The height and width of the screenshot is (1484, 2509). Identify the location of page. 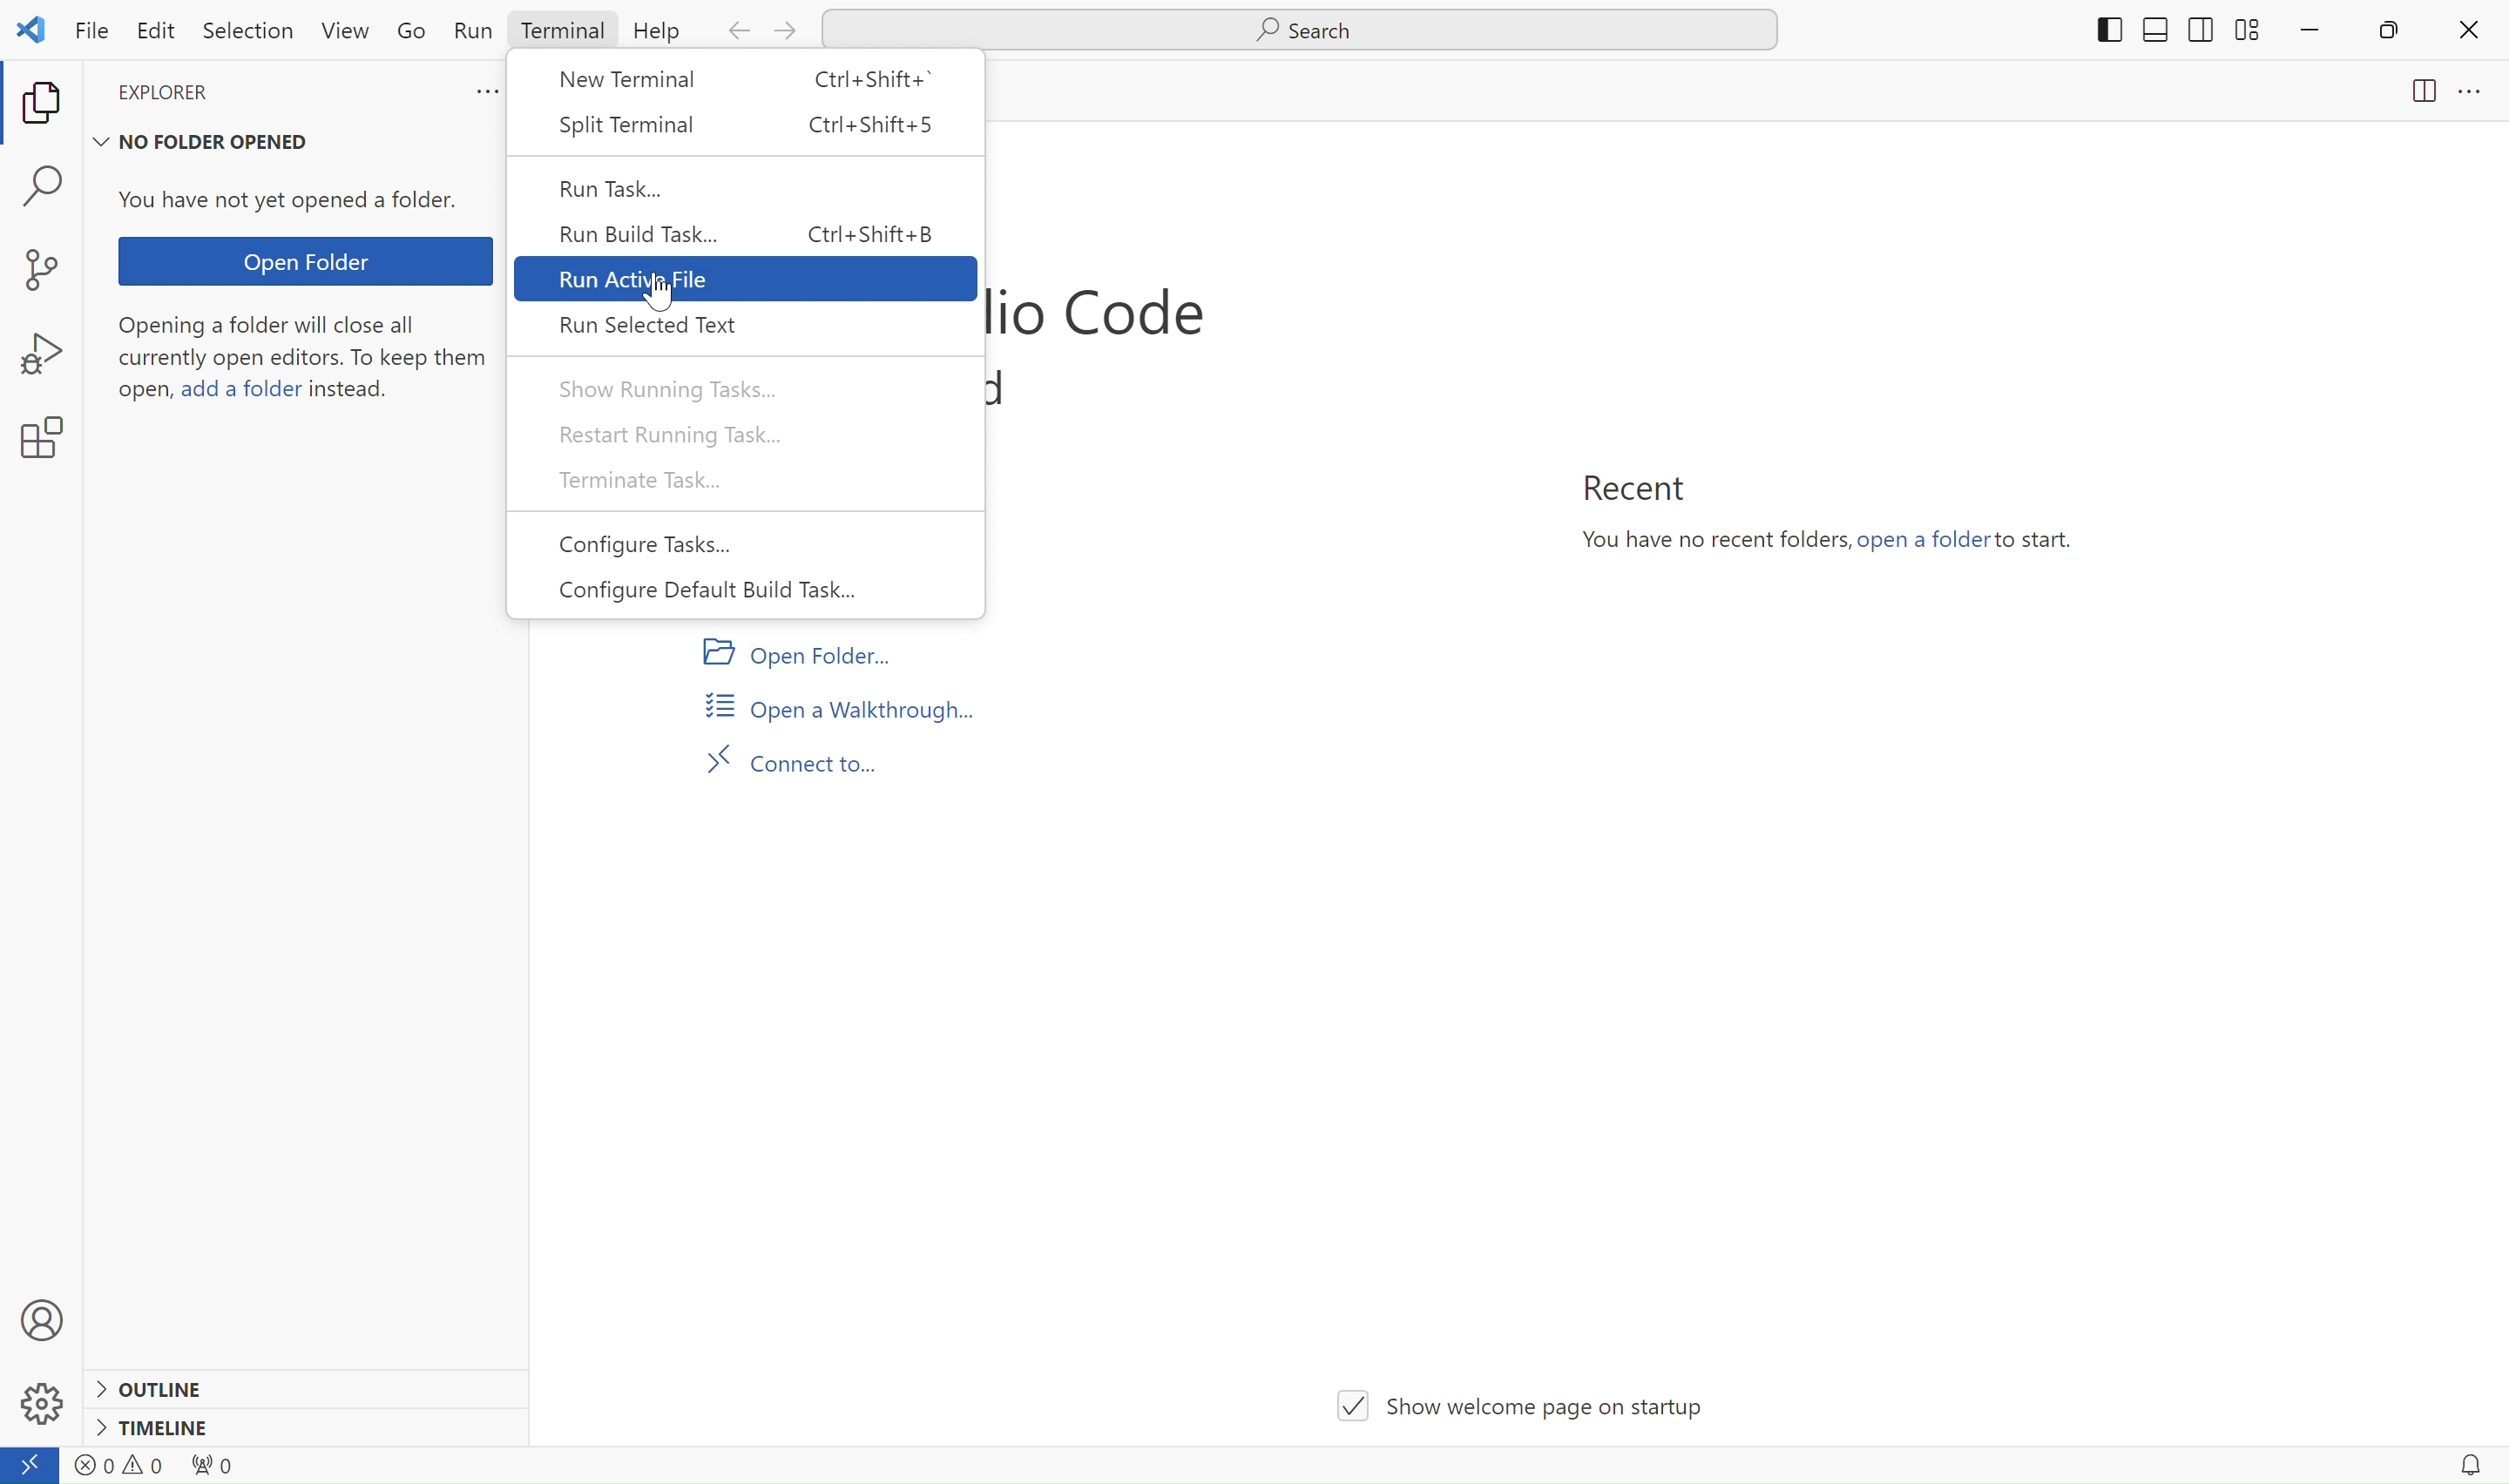
(2405, 100).